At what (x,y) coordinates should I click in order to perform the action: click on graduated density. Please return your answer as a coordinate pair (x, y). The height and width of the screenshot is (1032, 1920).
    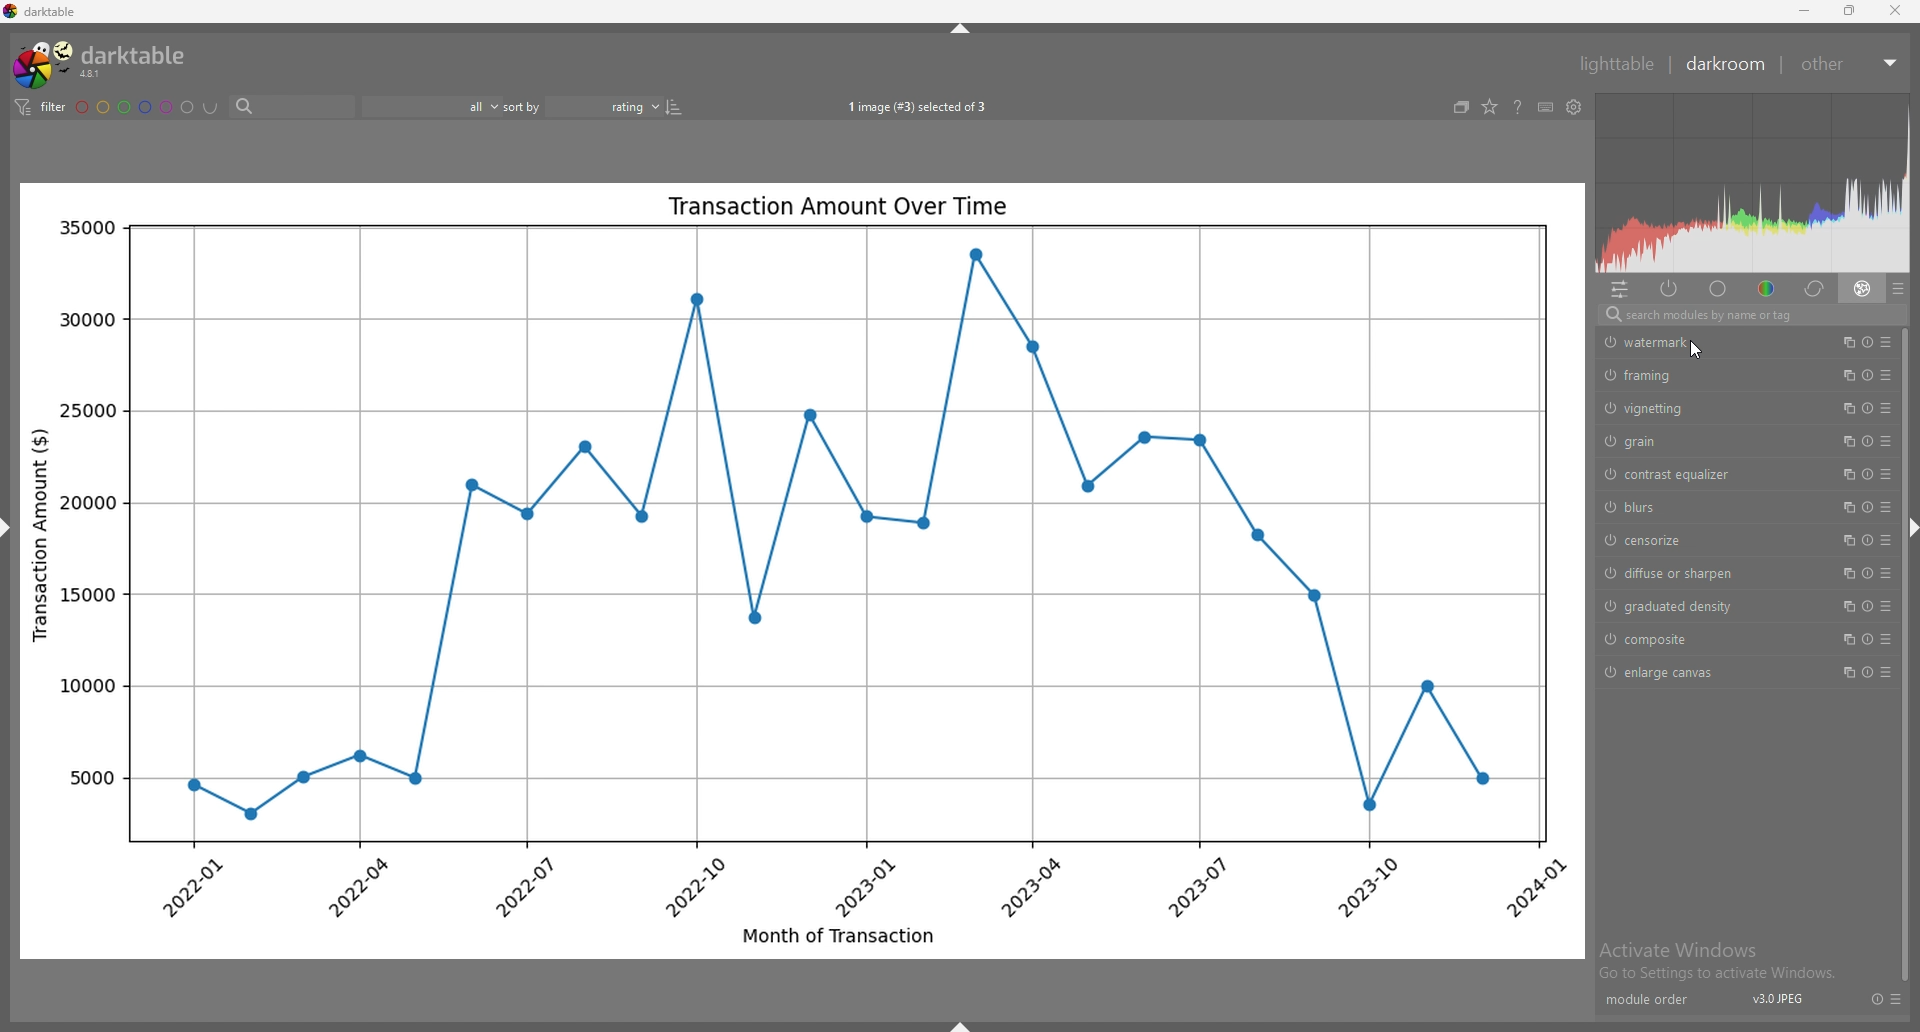
    Looking at the image, I should click on (1702, 605).